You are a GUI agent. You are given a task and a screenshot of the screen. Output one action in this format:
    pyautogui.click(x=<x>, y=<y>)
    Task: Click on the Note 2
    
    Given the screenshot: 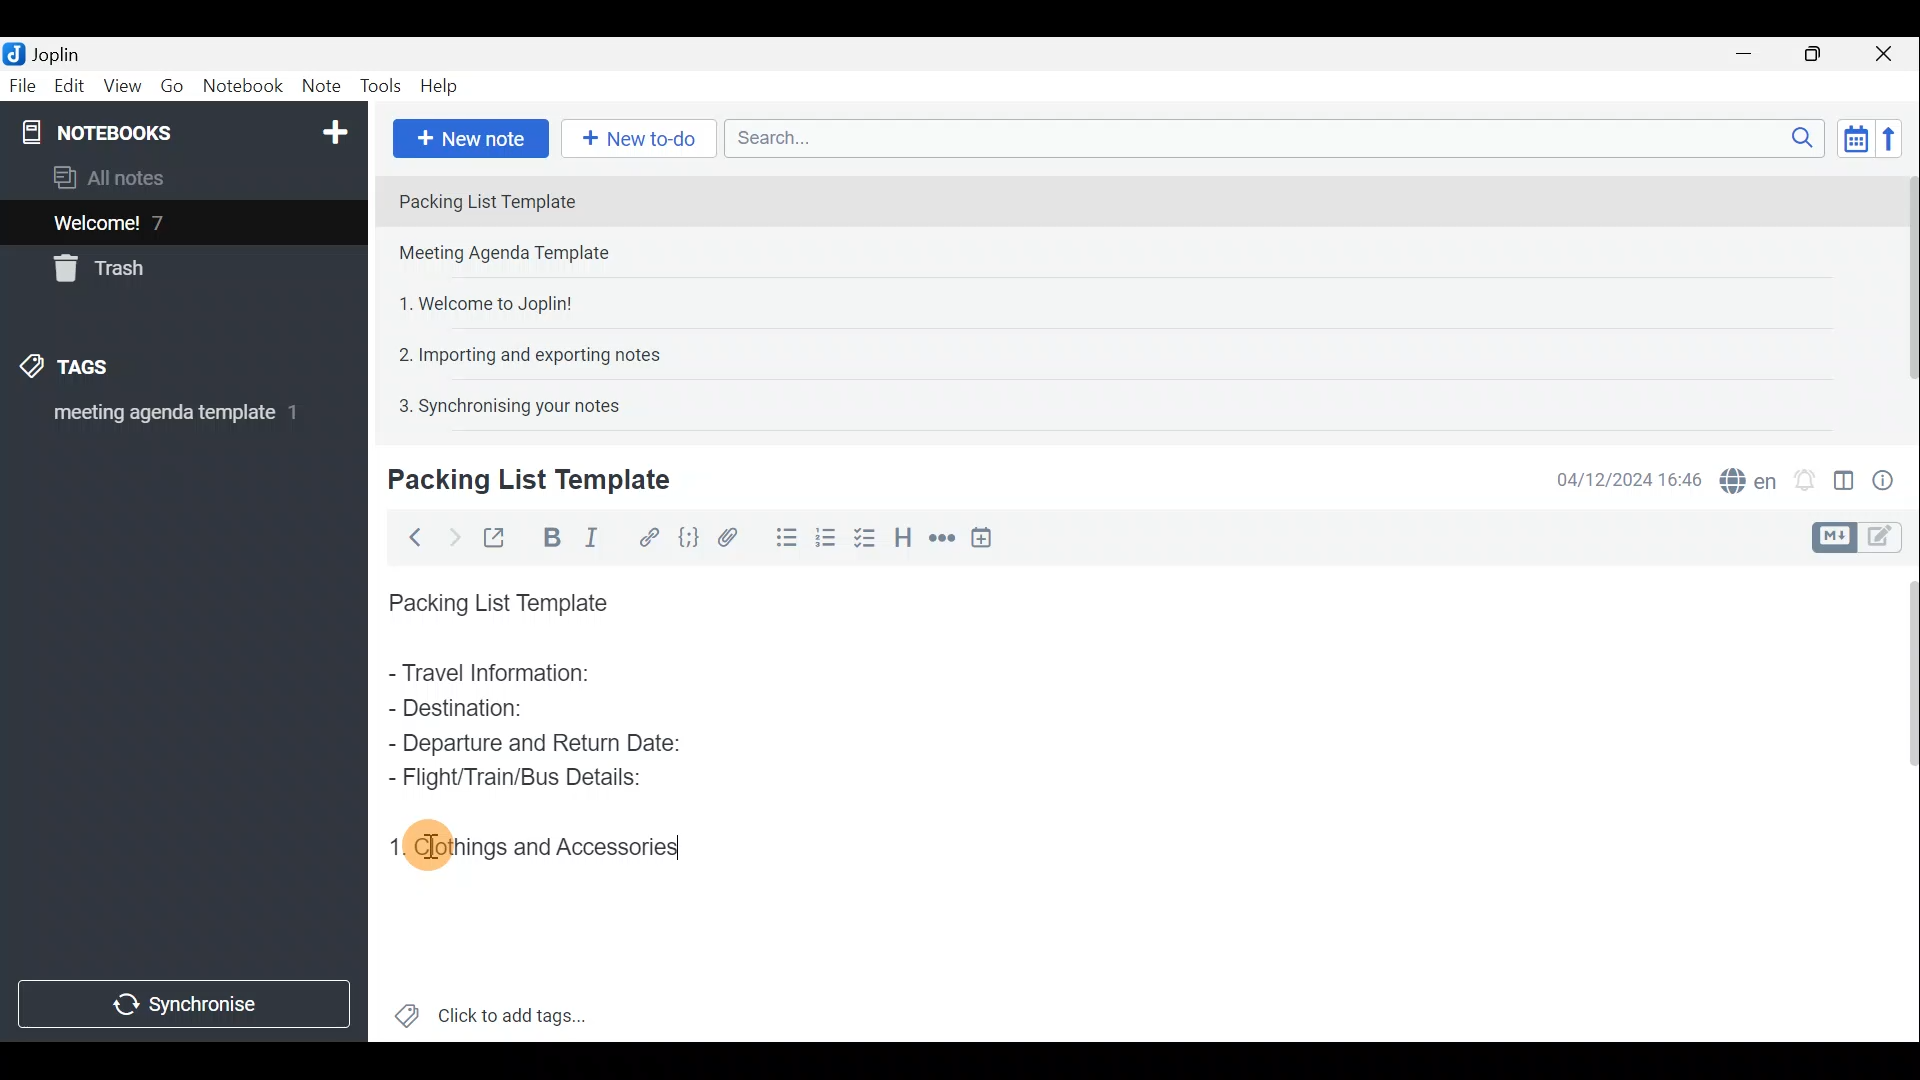 What is the action you would take?
    pyautogui.click(x=524, y=255)
    